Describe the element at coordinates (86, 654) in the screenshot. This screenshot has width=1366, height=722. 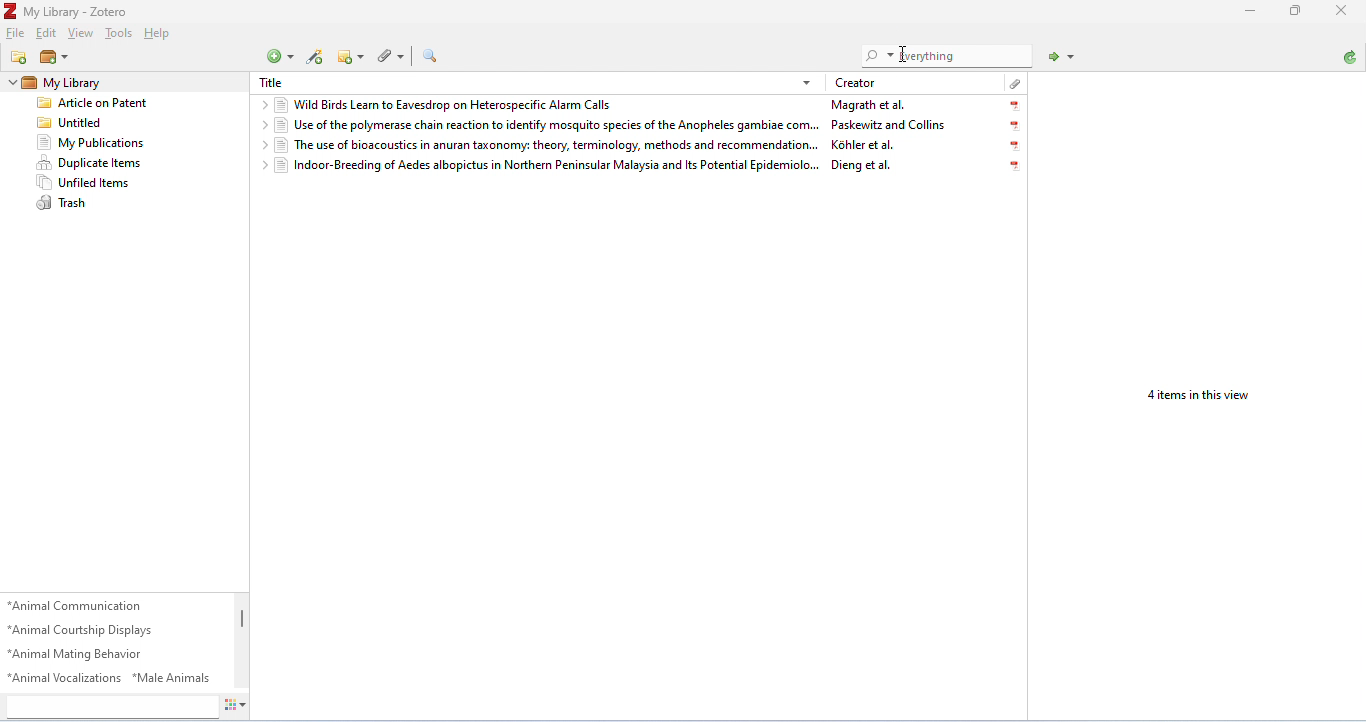
I see `*Animal Mating Behavior` at that location.